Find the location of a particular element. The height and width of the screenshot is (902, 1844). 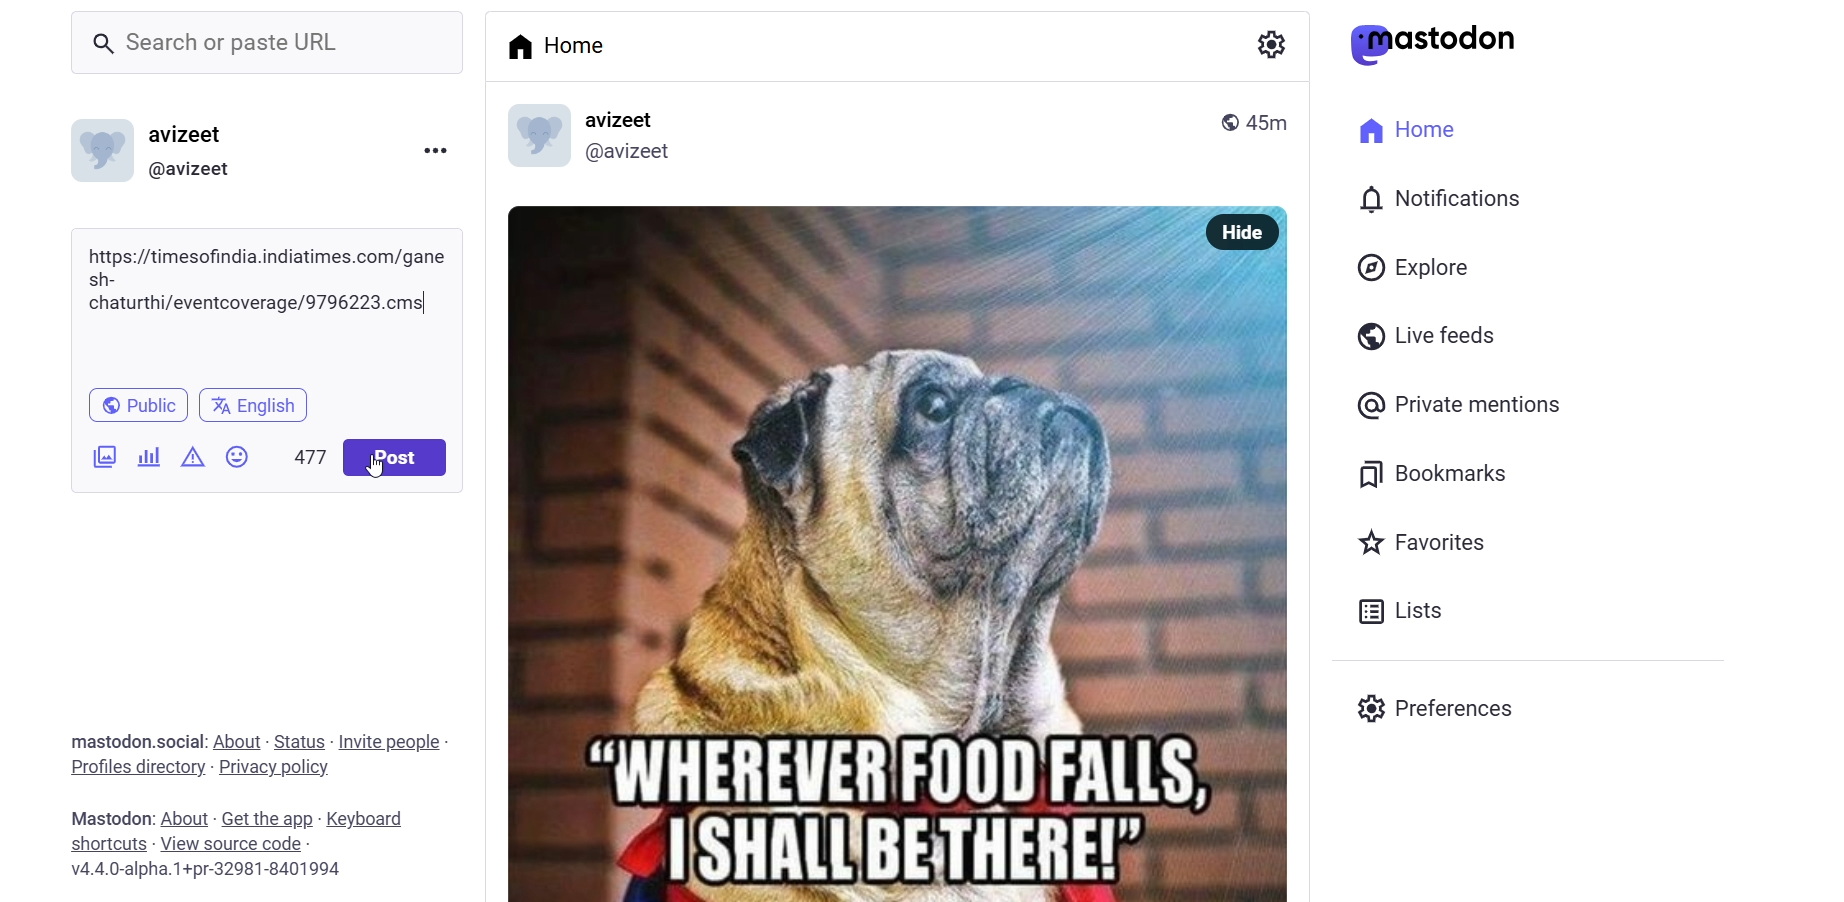

logo is located at coordinates (95, 146).